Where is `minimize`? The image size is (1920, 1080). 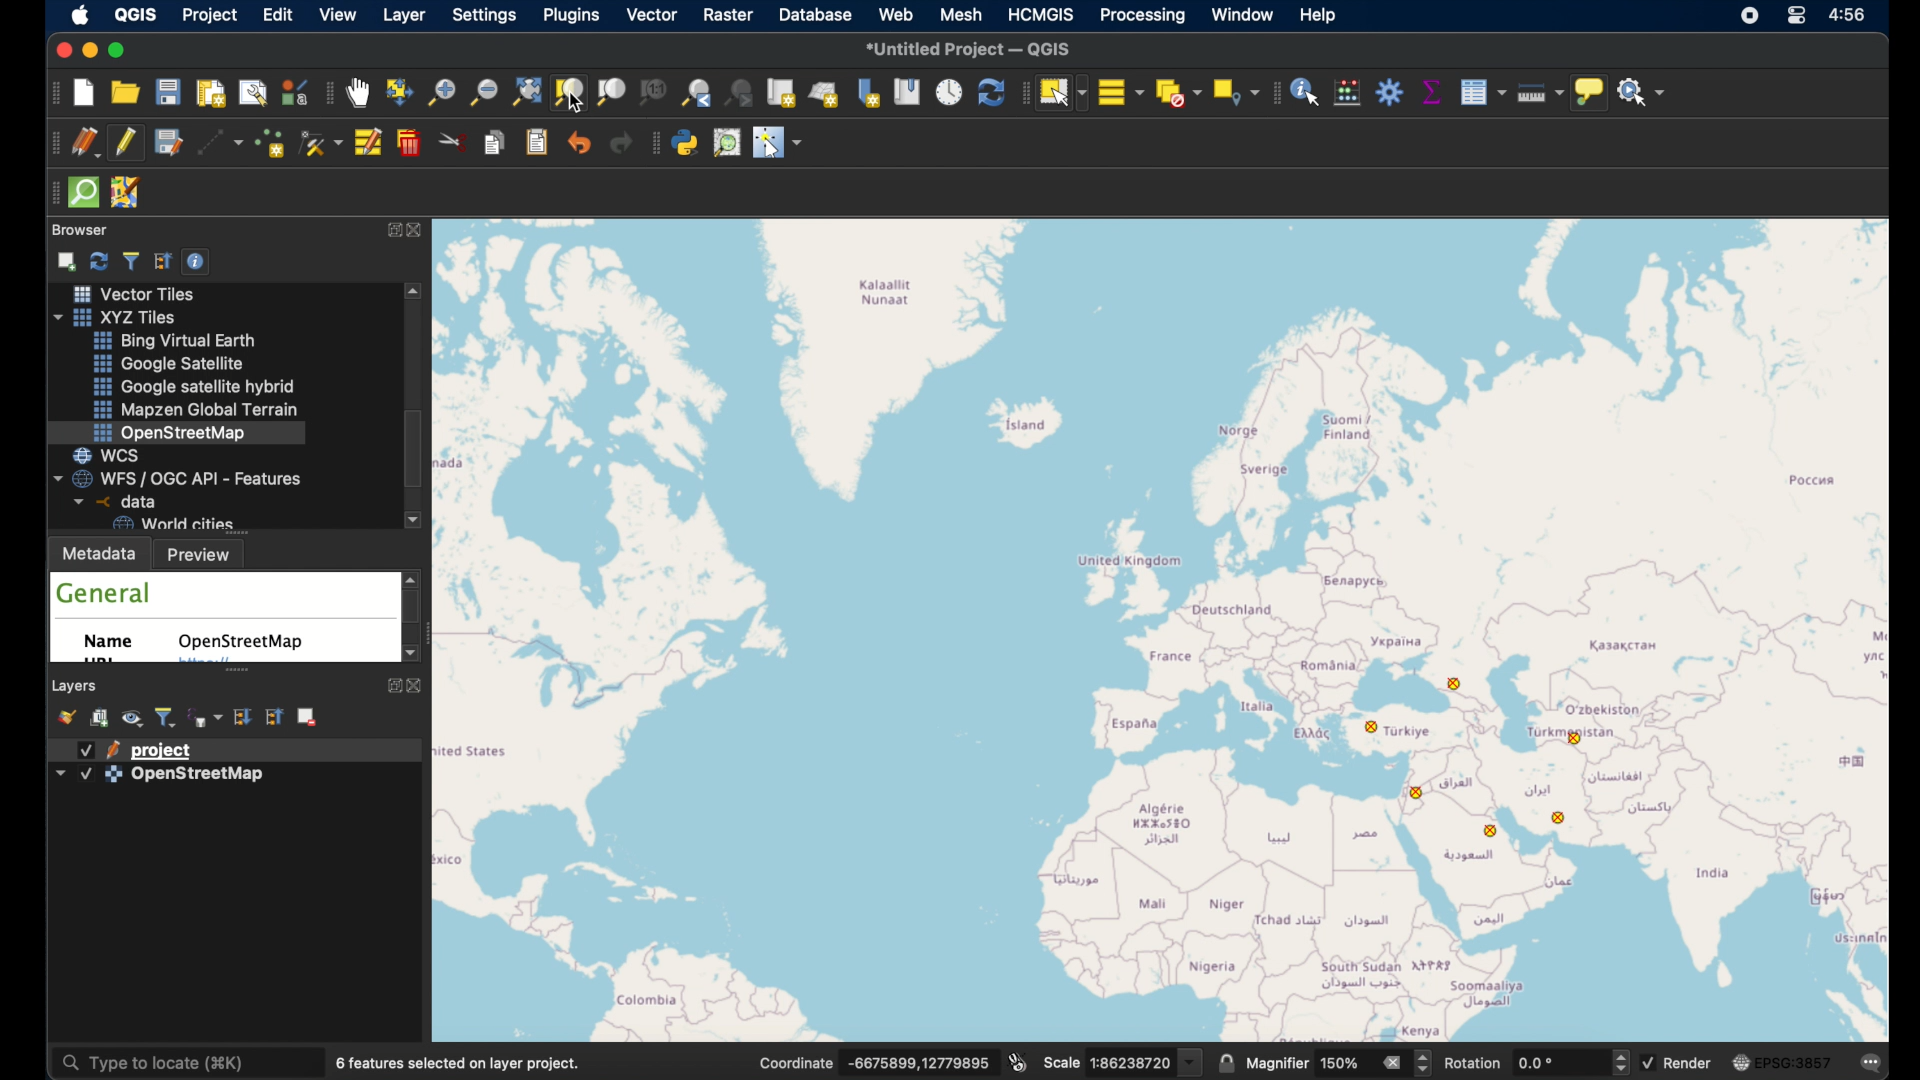
minimize is located at coordinates (88, 51).